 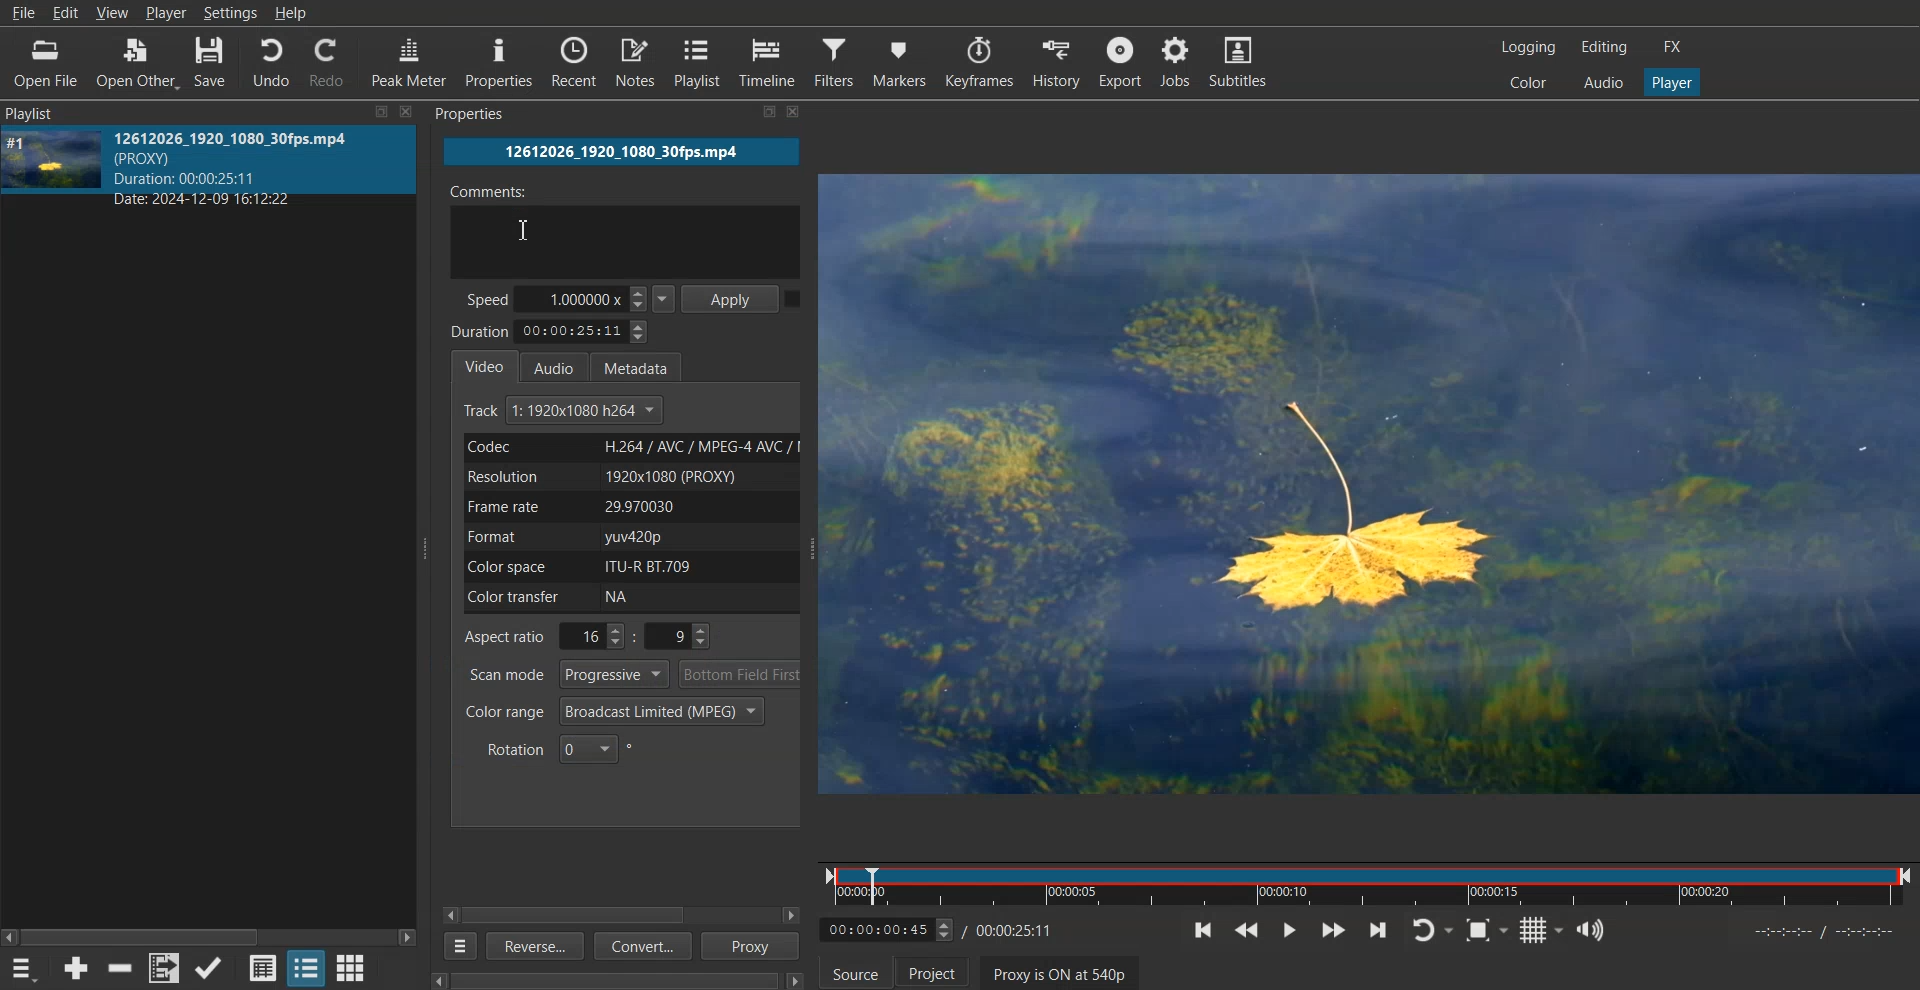 I want to click on Filters, so click(x=835, y=61).